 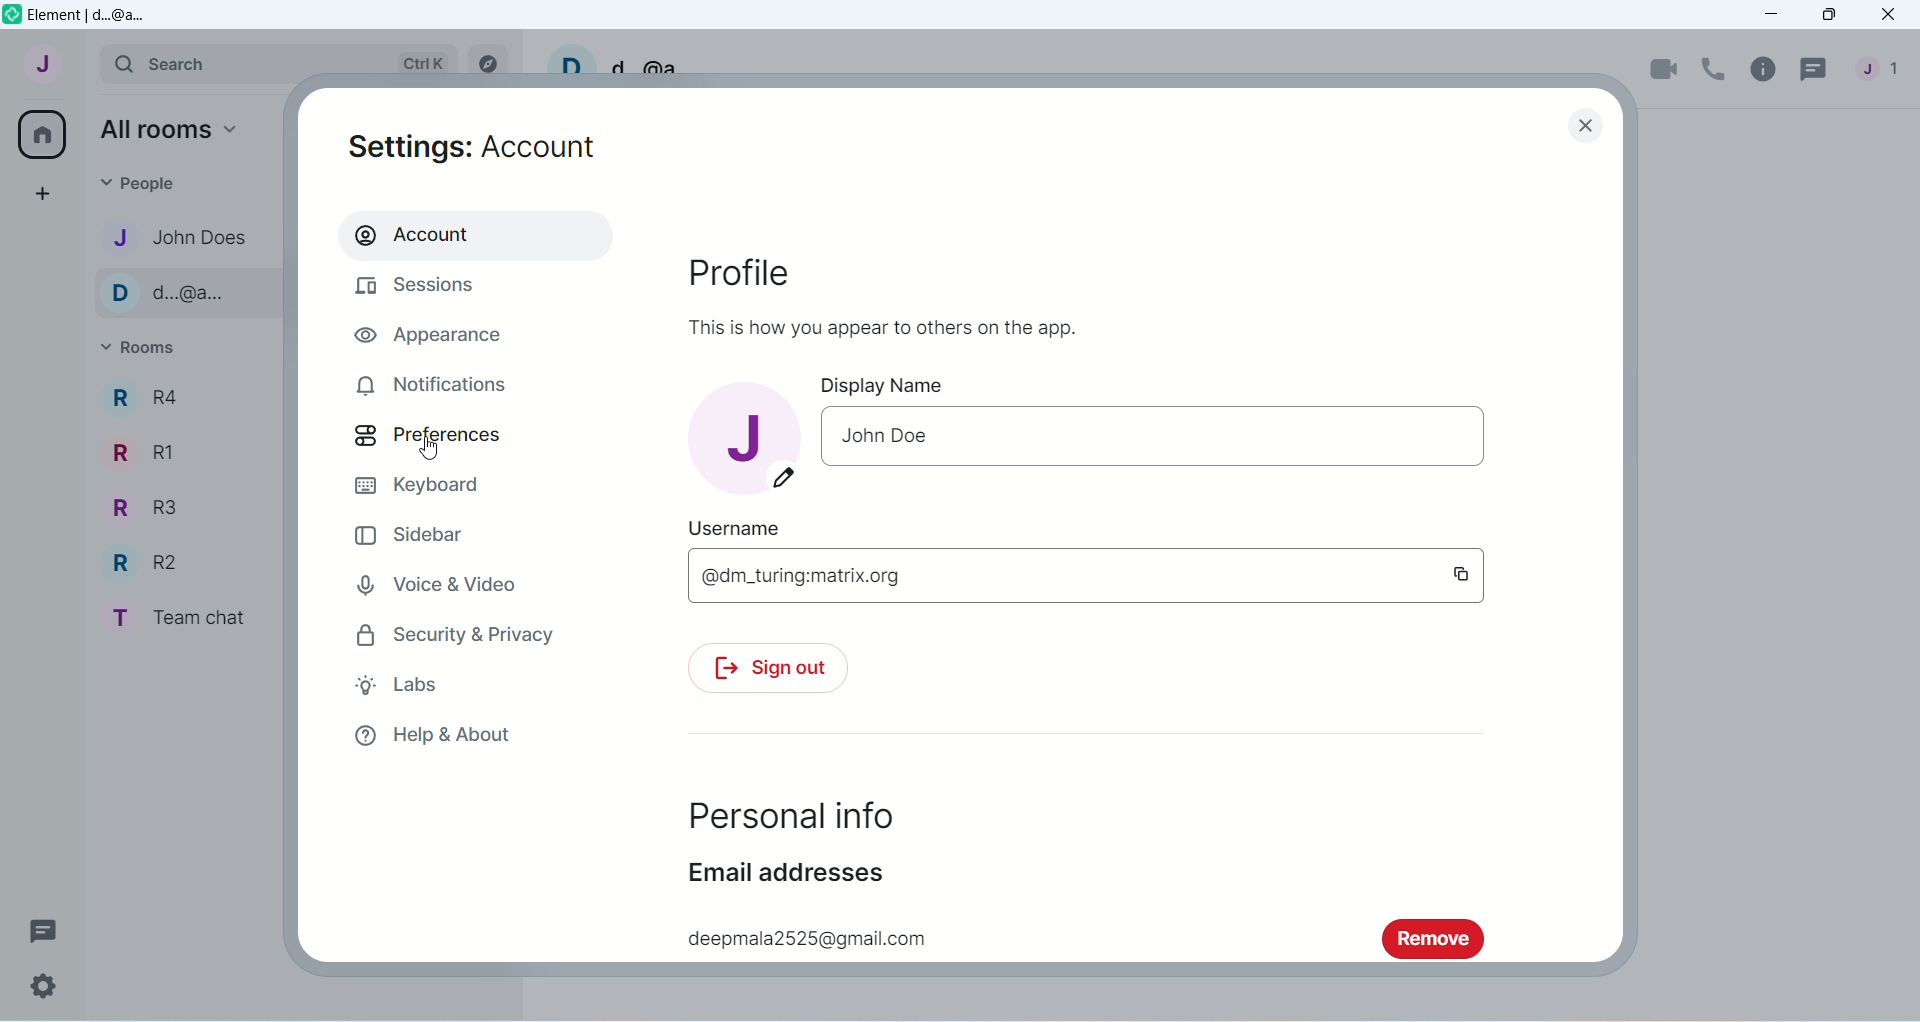 I want to click on cursor movement, so click(x=431, y=450).